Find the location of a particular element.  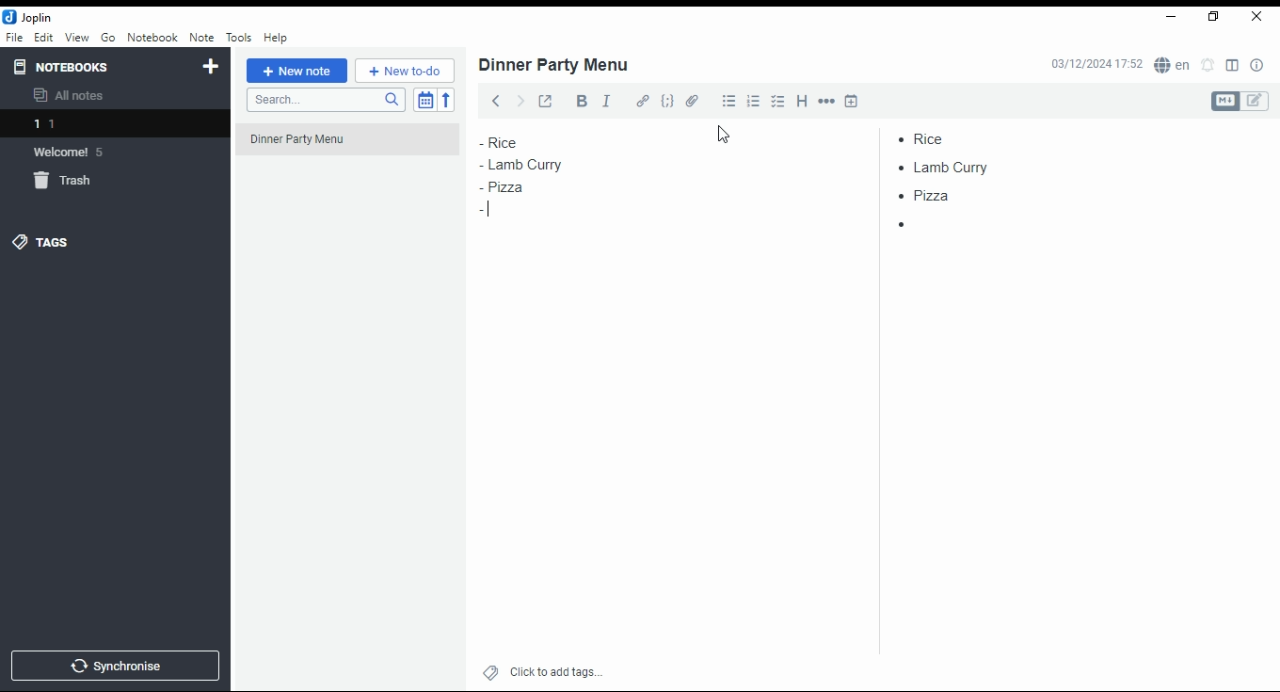

forward is located at coordinates (519, 98).